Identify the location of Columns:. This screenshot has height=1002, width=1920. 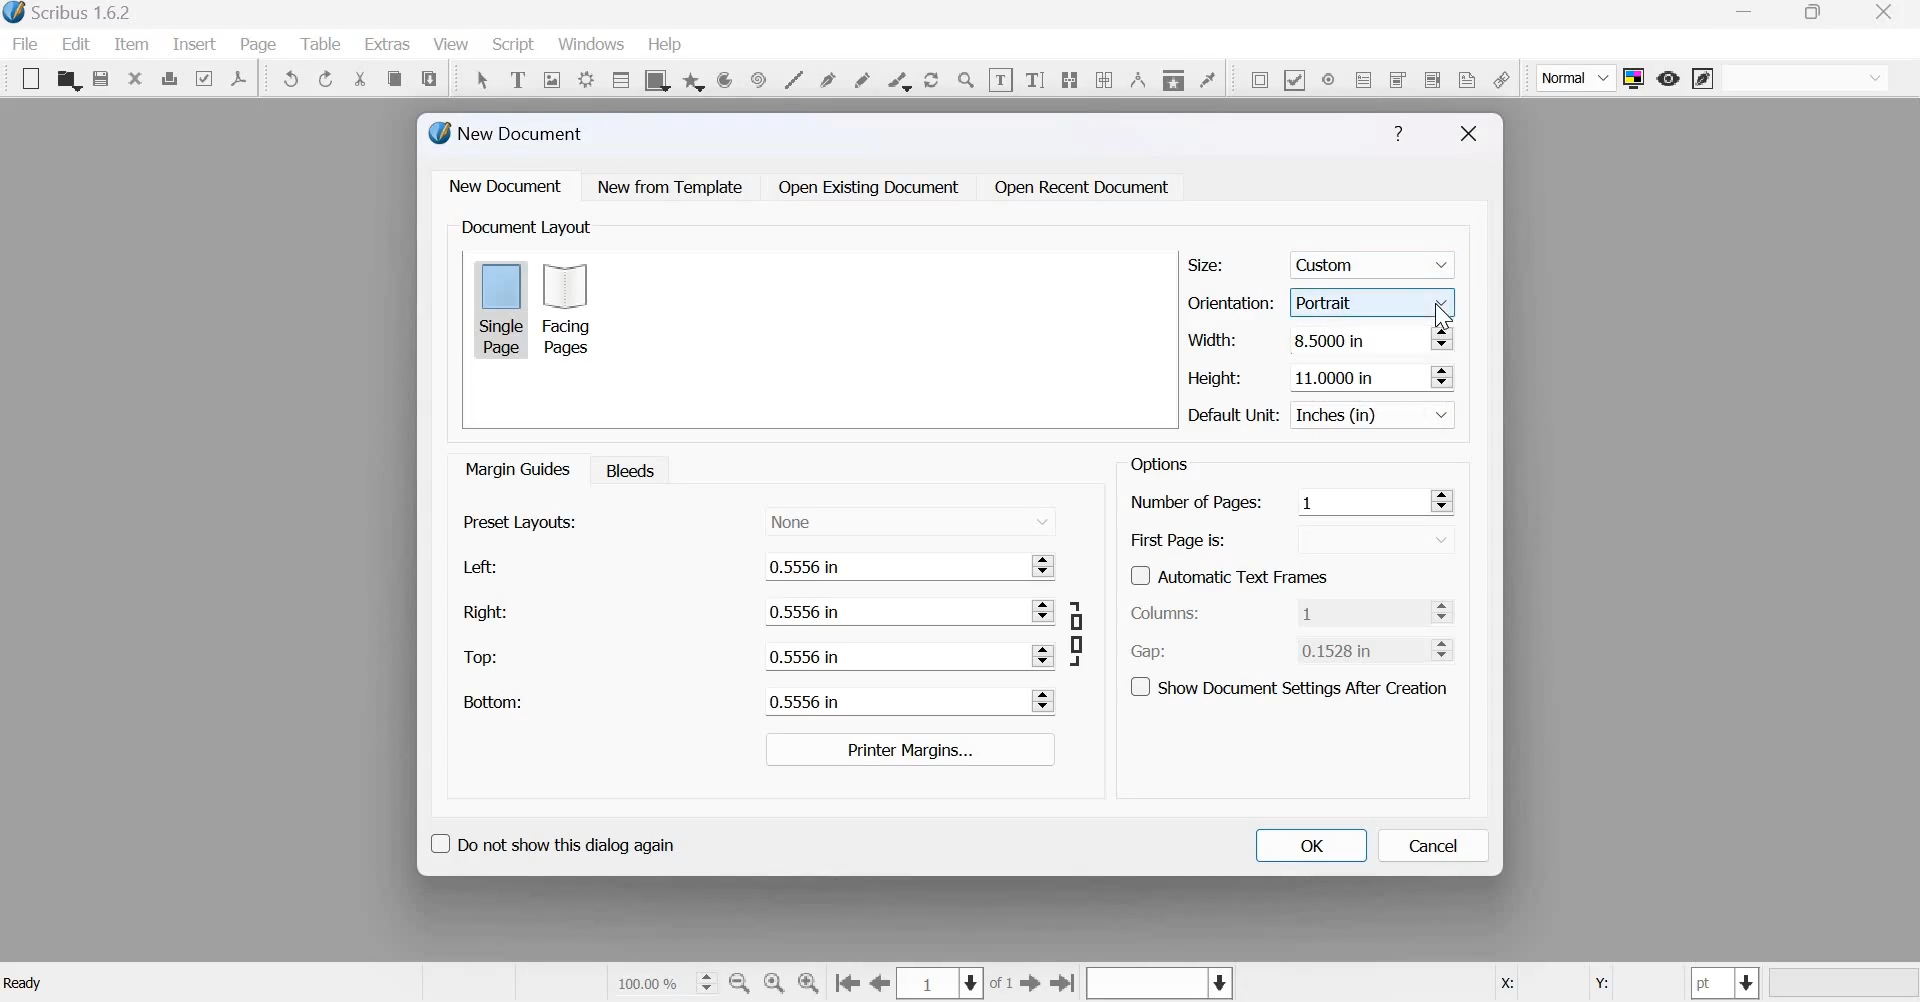
(1166, 614).